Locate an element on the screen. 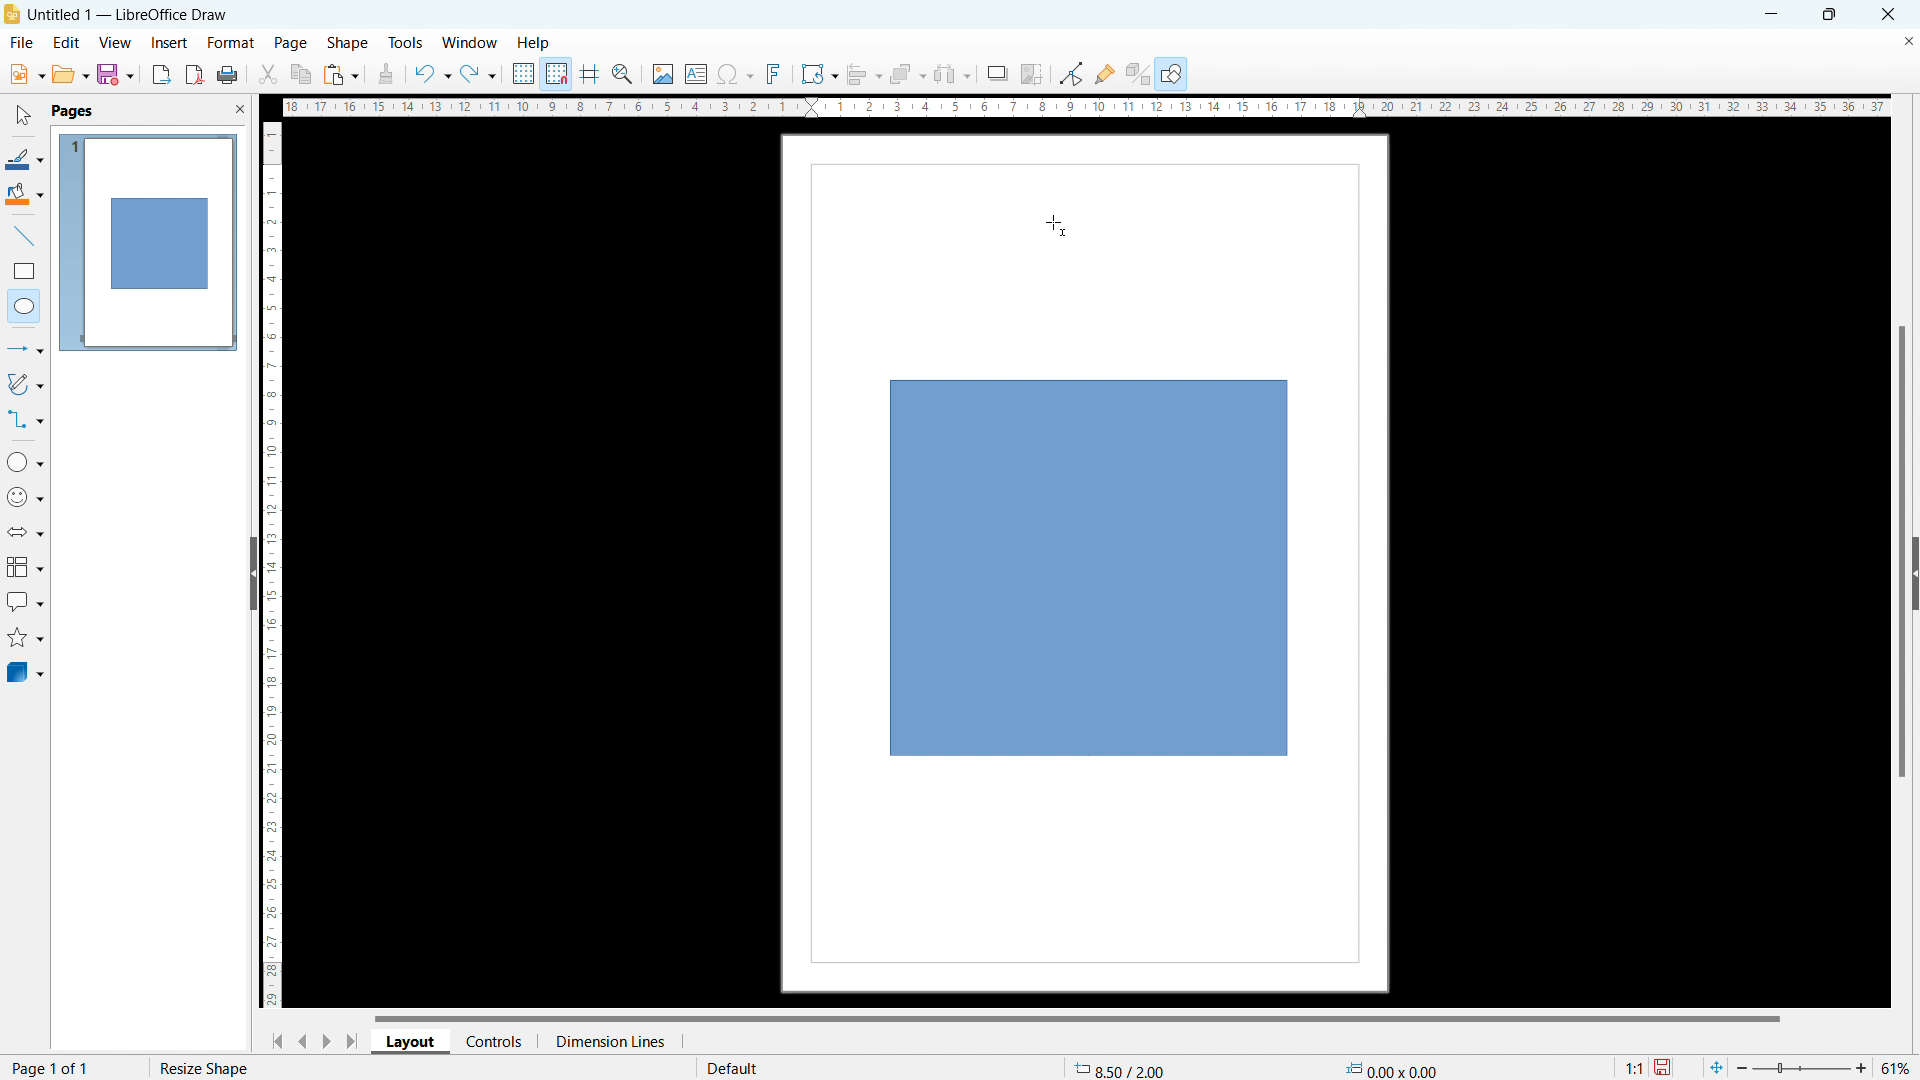 This screenshot has height=1080, width=1920. arrange is located at coordinates (907, 75).